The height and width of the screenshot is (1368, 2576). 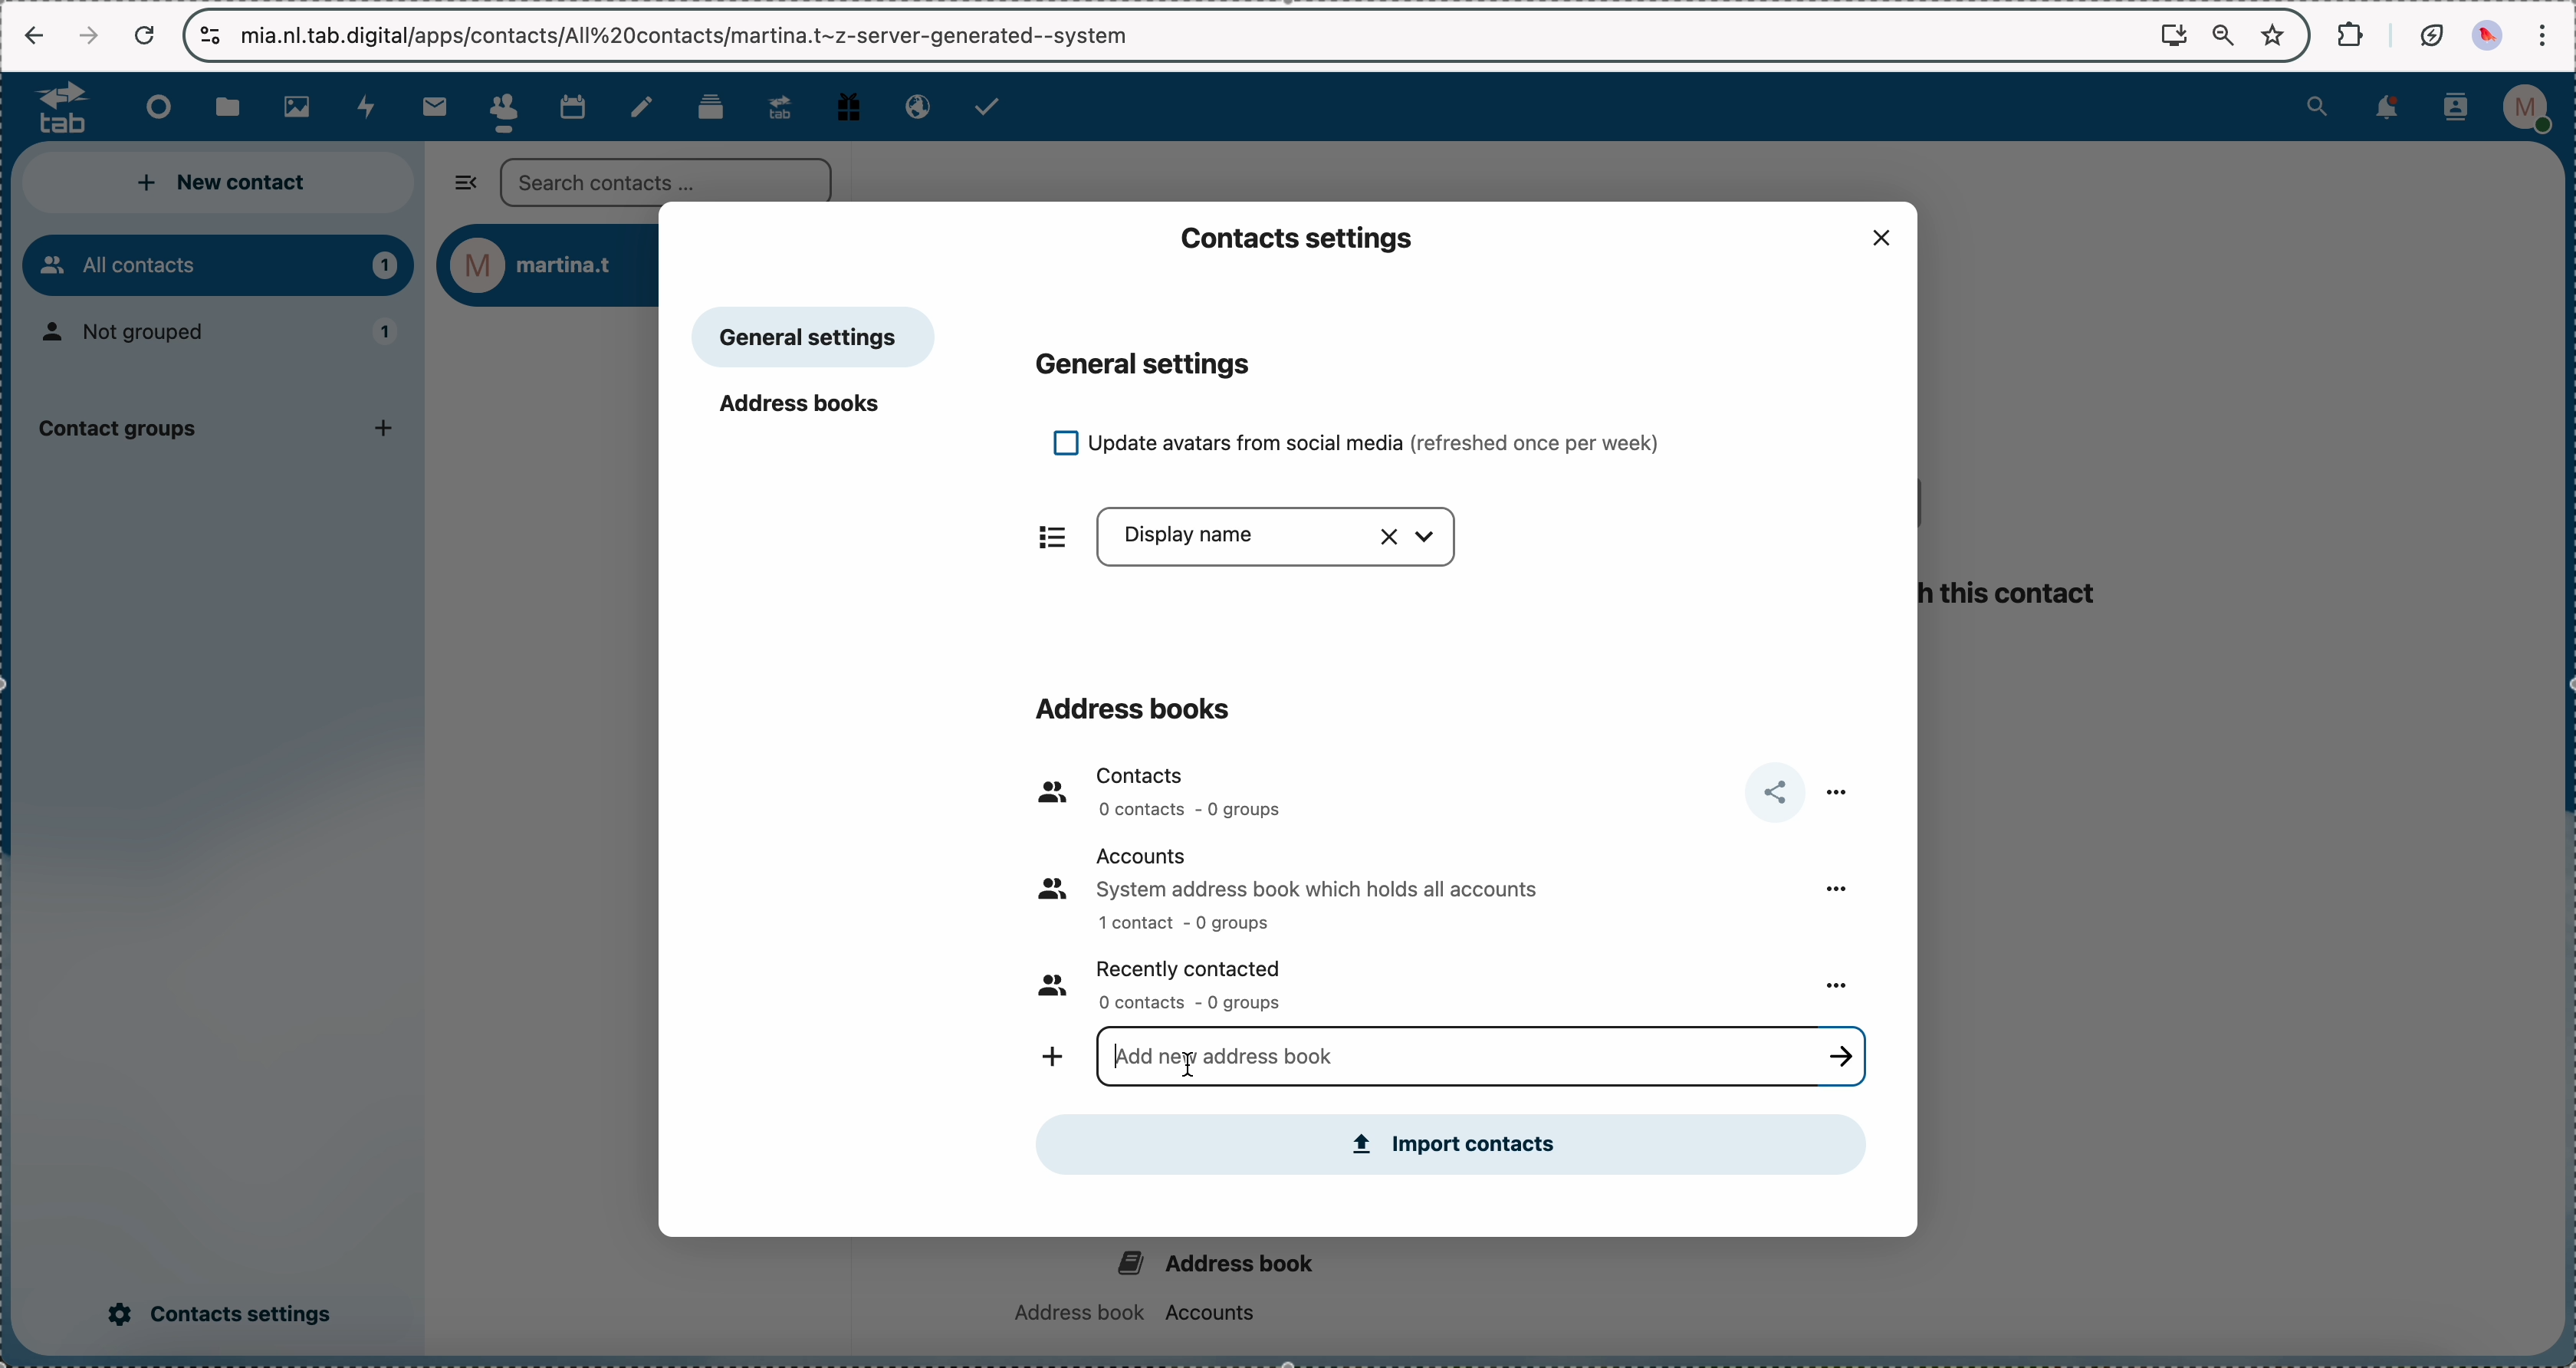 What do you see at coordinates (847, 104) in the screenshot?
I see `free track` at bounding box center [847, 104].